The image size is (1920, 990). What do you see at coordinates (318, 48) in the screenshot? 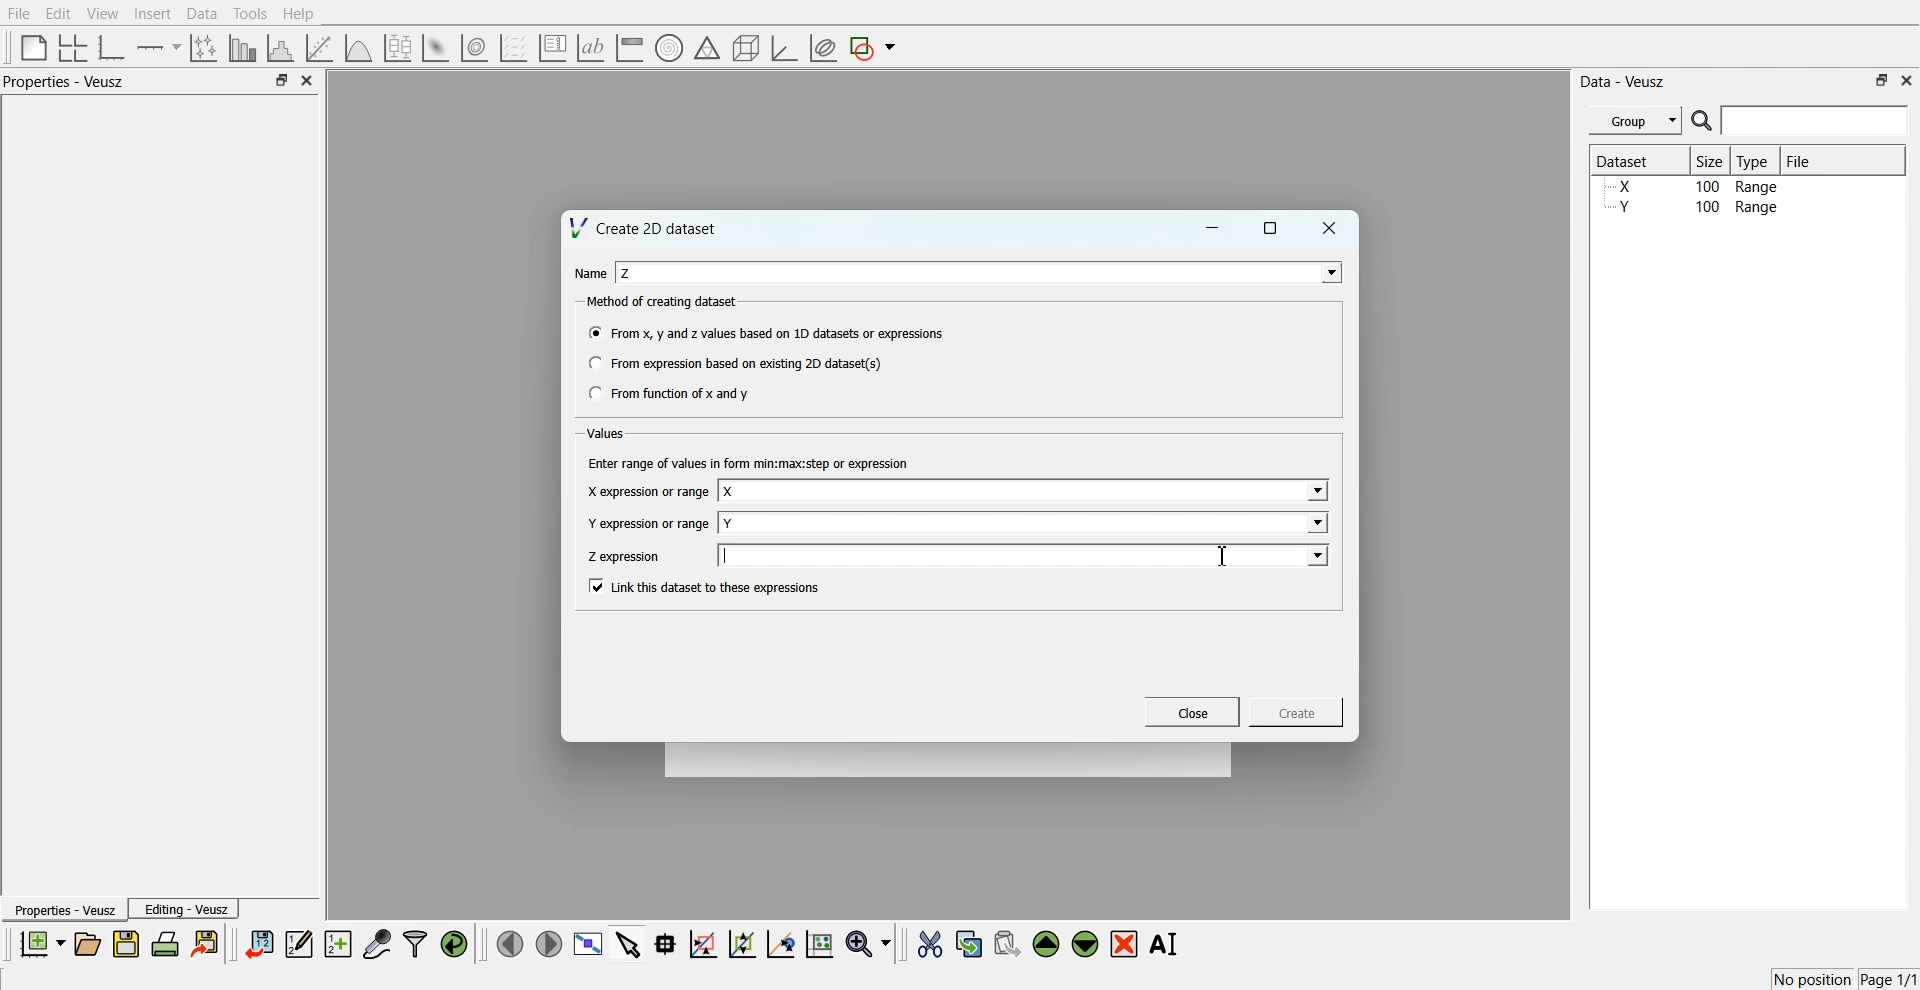
I see `Fit a function of data` at bounding box center [318, 48].